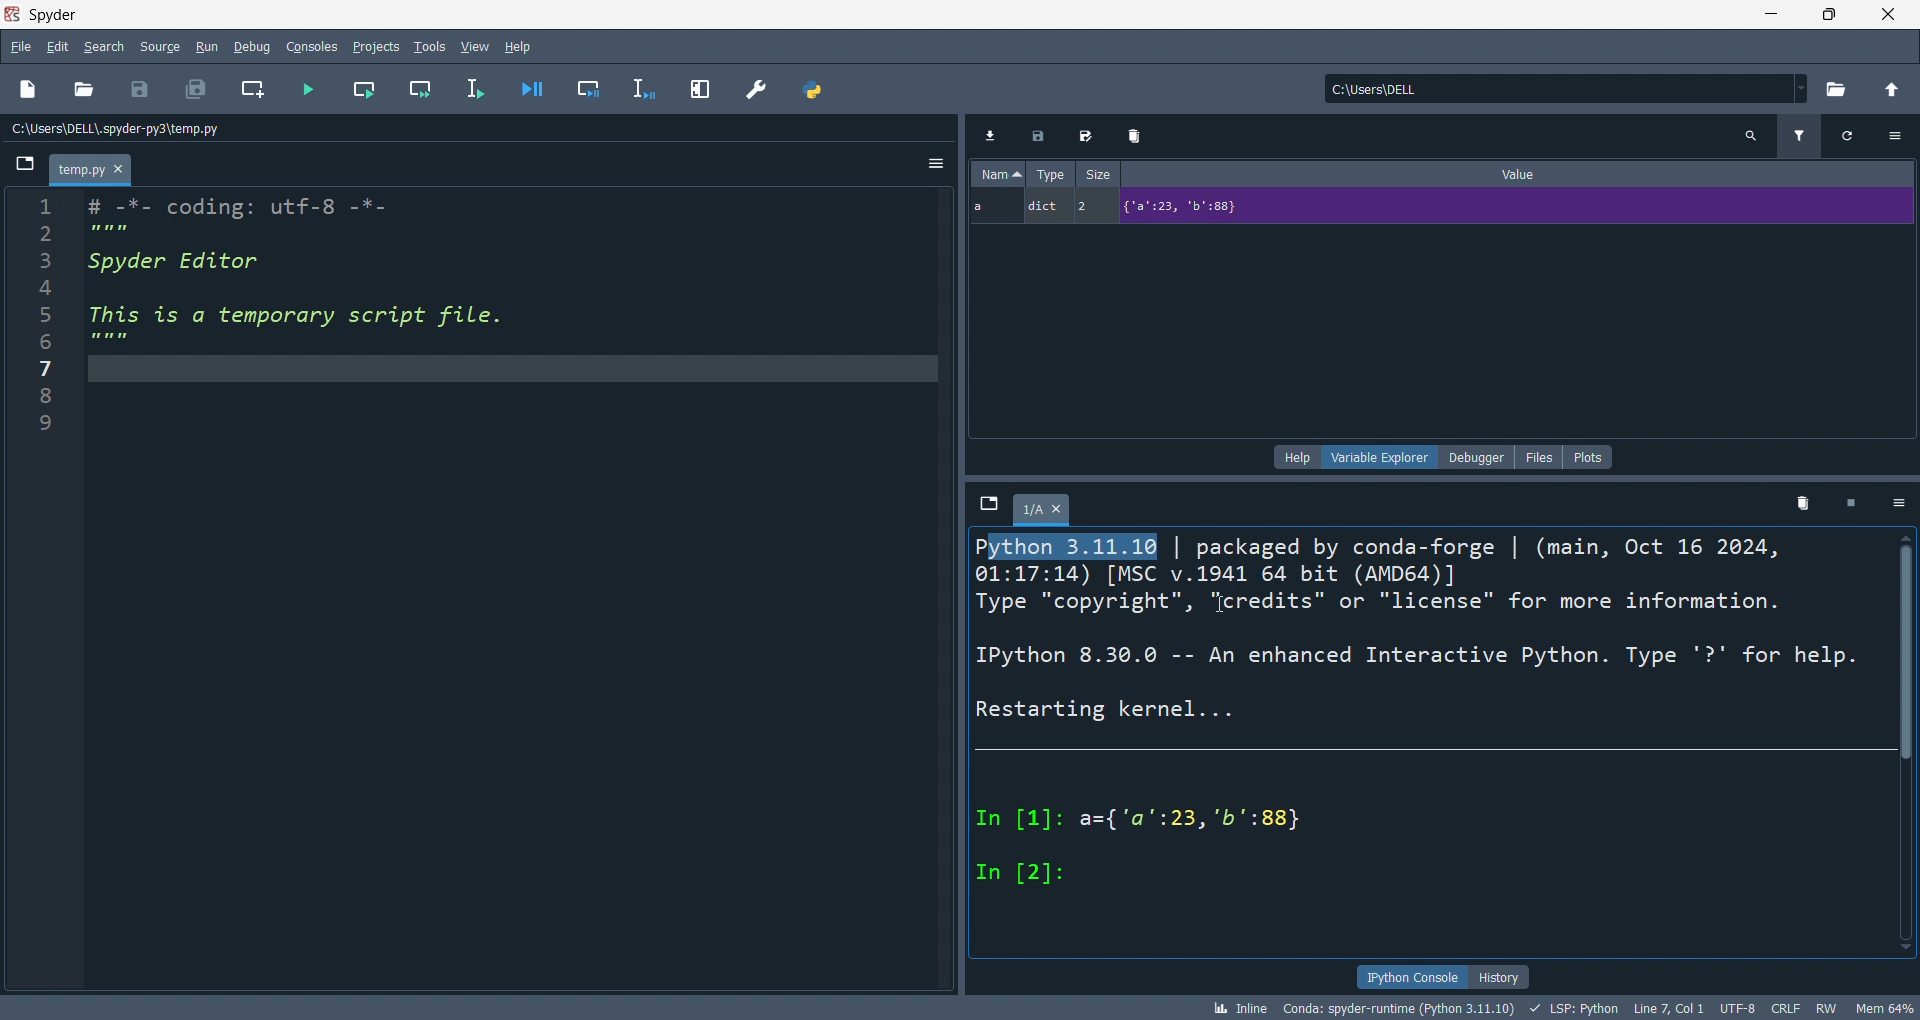  I want to click on preferences, so click(759, 92).